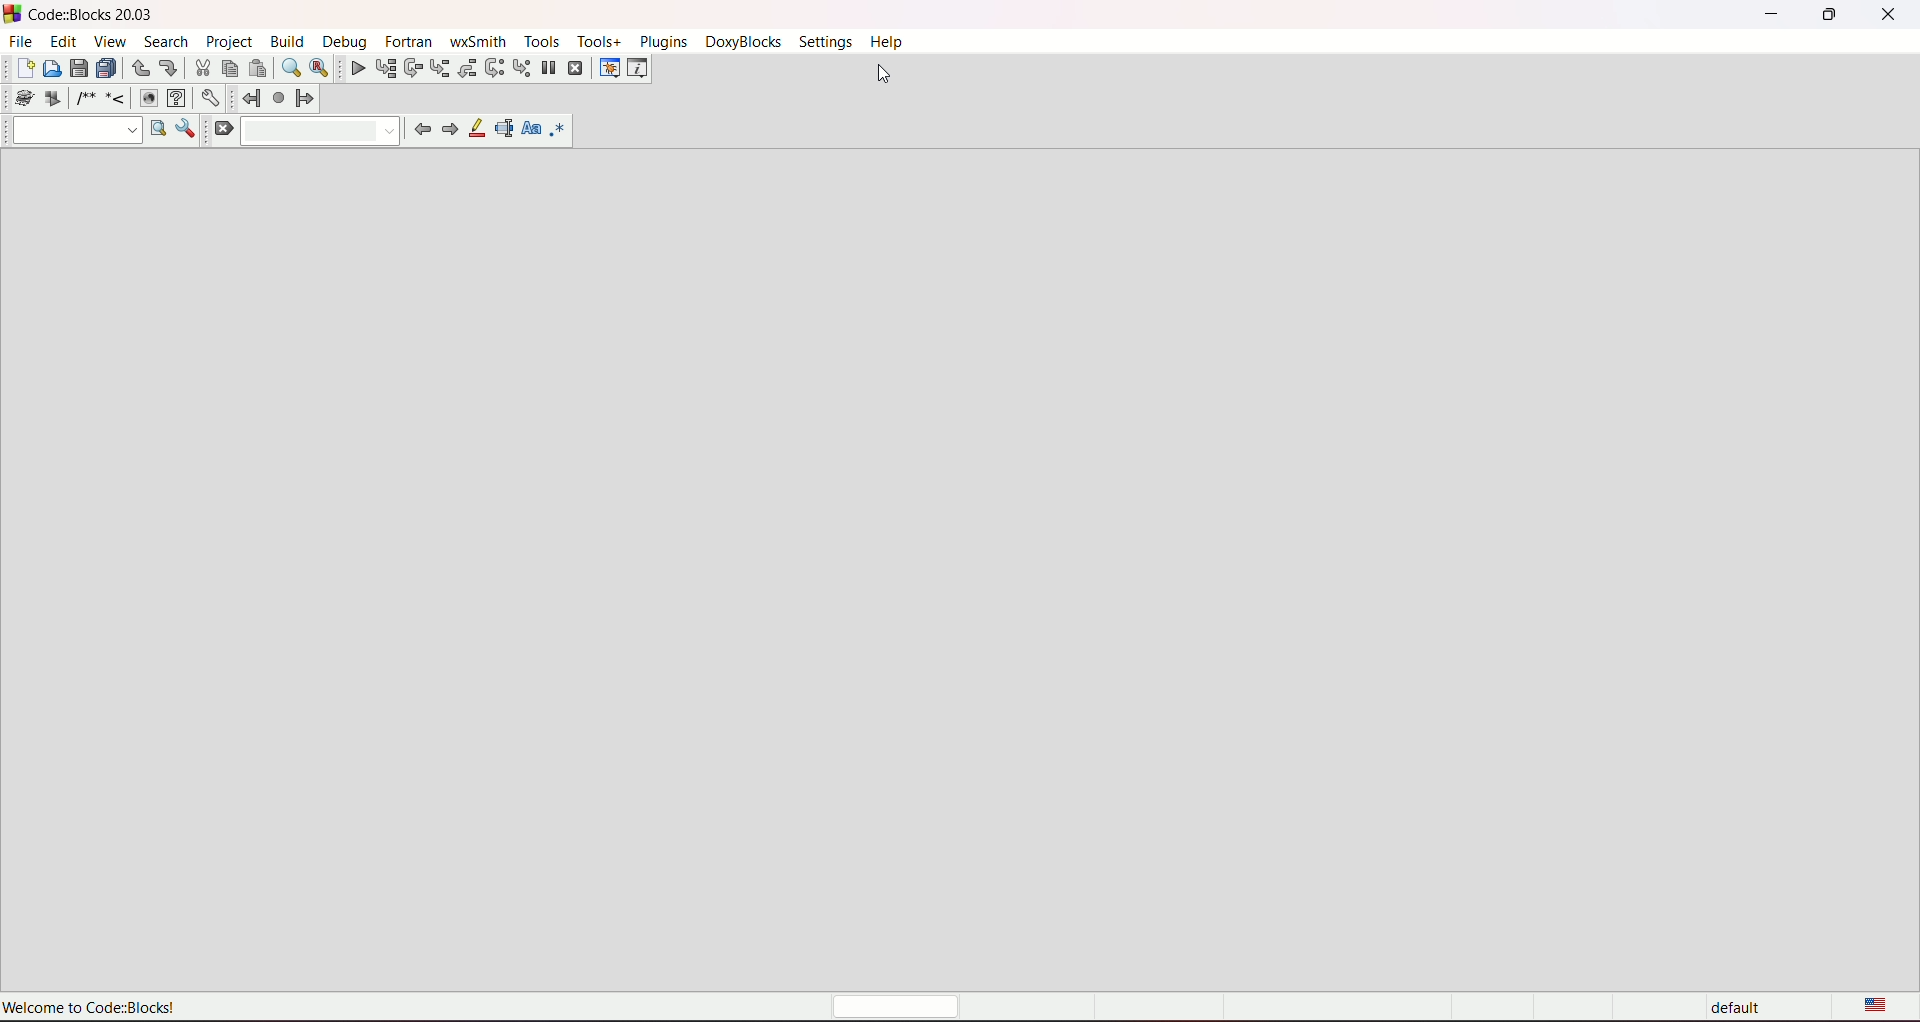 The image size is (1920, 1022). What do you see at coordinates (261, 69) in the screenshot?
I see `paste` at bounding box center [261, 69].